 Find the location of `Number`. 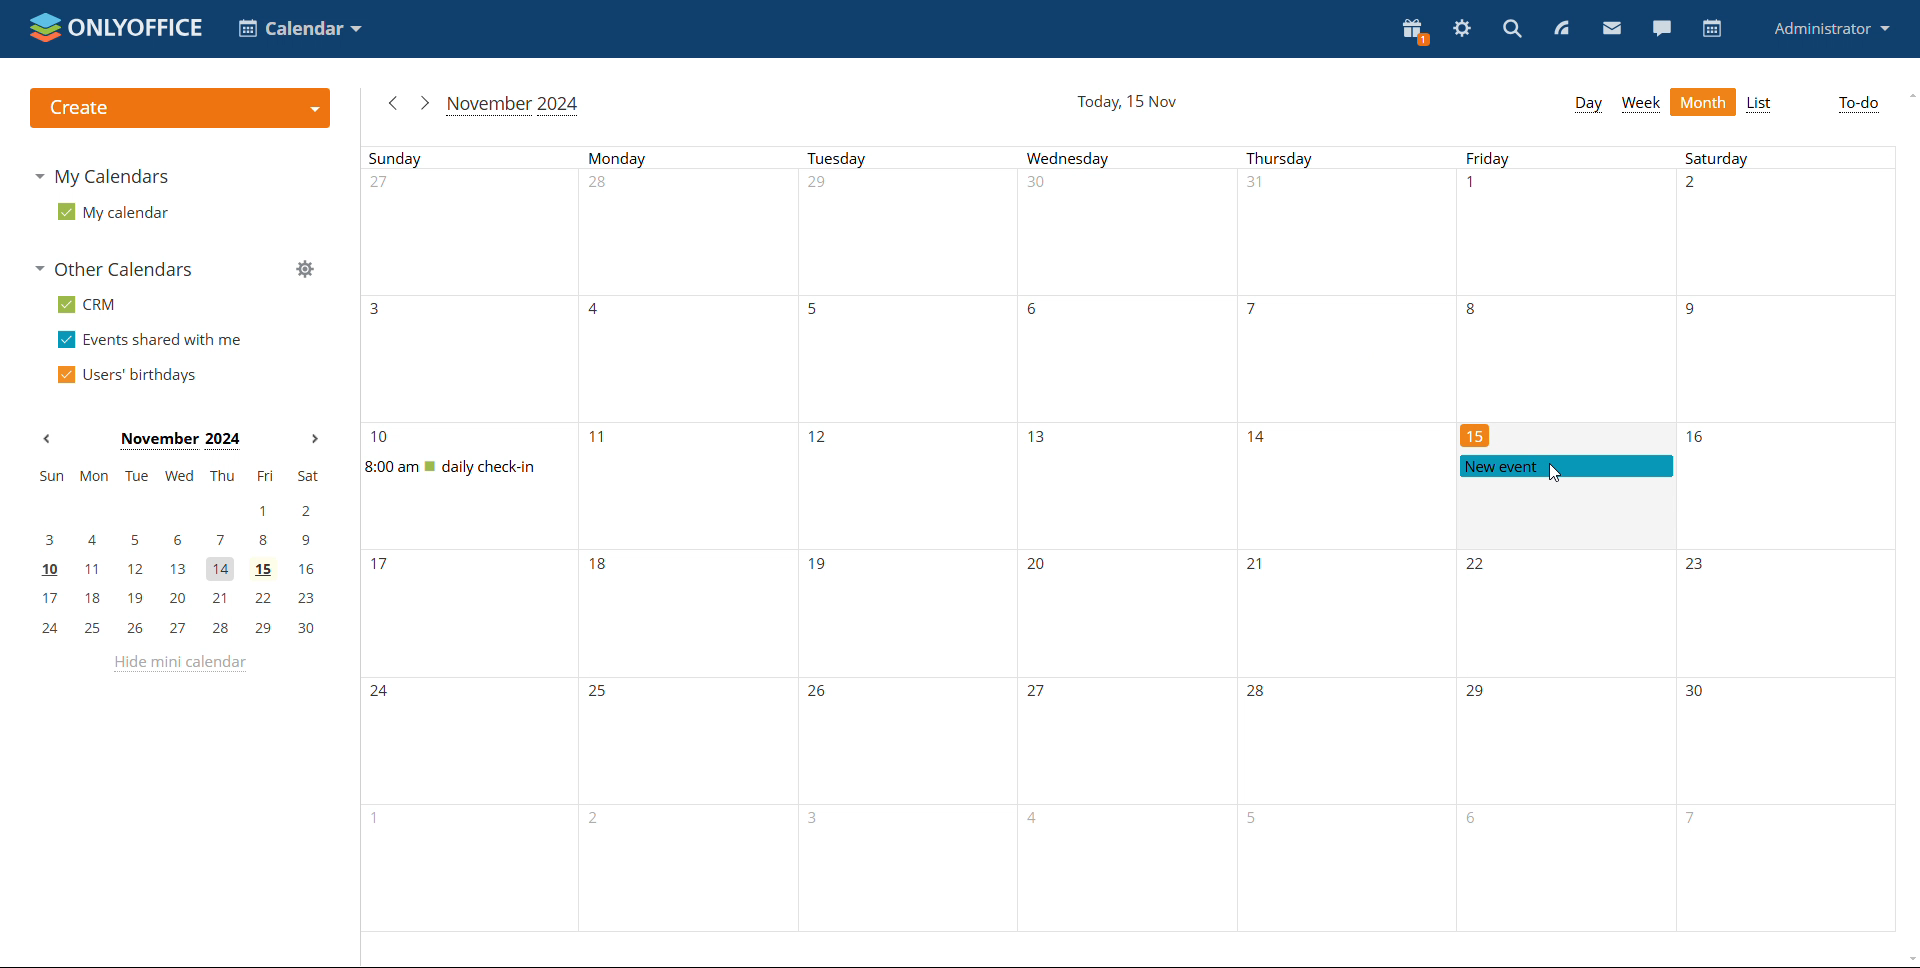

Number is located at coordinates (1042, 568).